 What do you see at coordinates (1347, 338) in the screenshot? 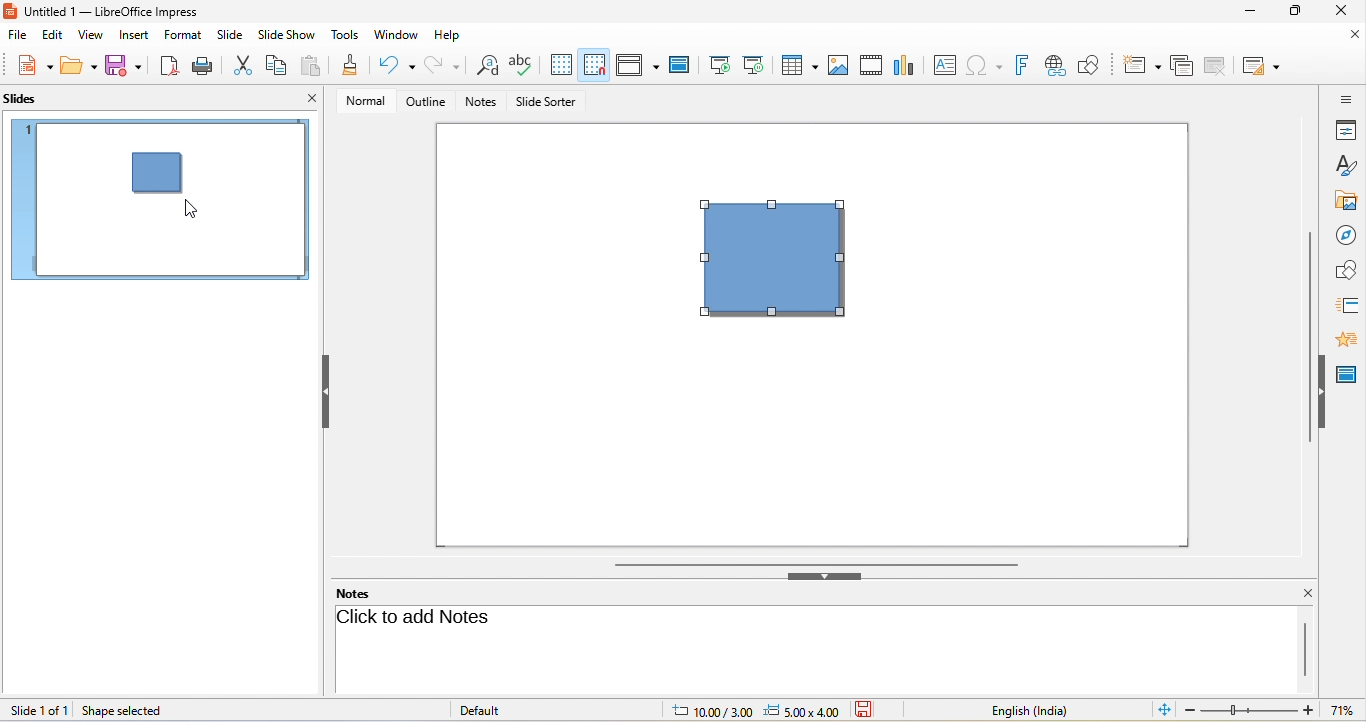
I see `animation` at bounding box center [1347, 338].